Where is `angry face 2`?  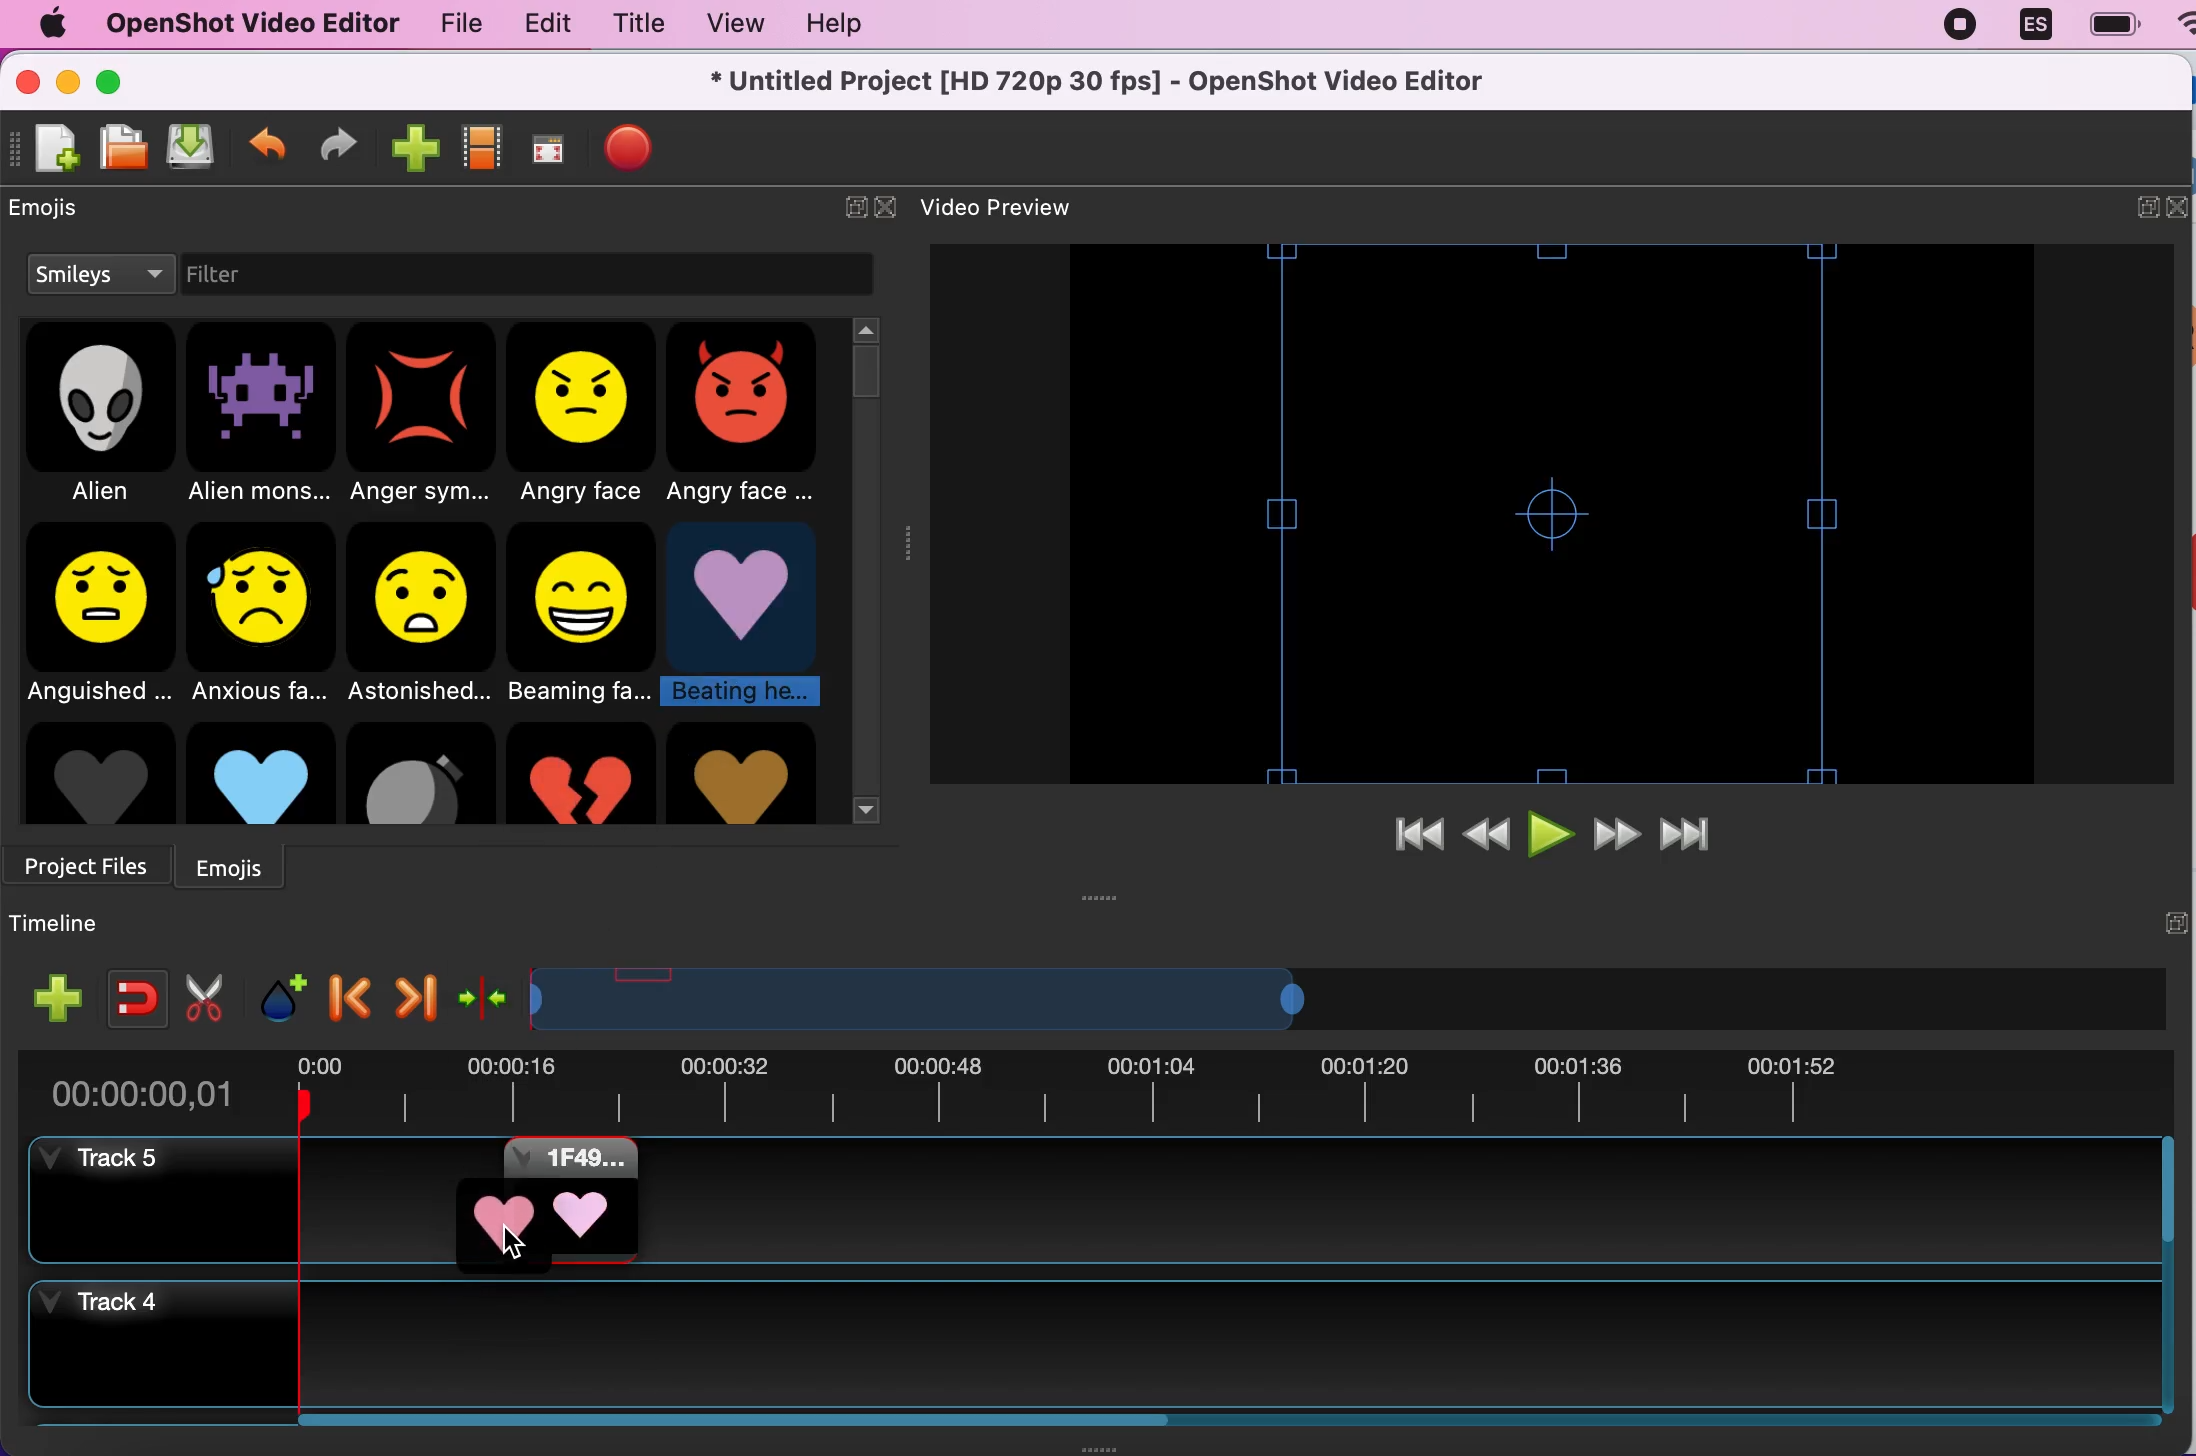 angry face 2 is located at coordinates (749, 418).